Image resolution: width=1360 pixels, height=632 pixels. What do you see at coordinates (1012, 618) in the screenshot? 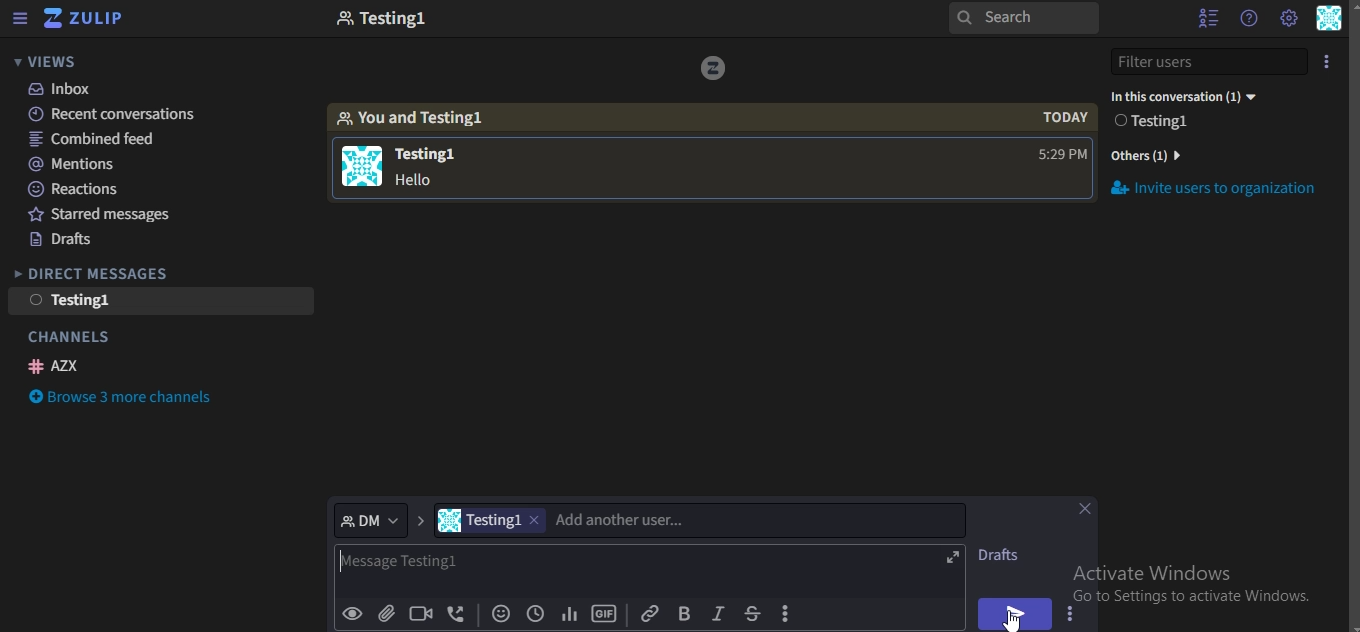
I see `cursor` at bounding box center [1012, 618].